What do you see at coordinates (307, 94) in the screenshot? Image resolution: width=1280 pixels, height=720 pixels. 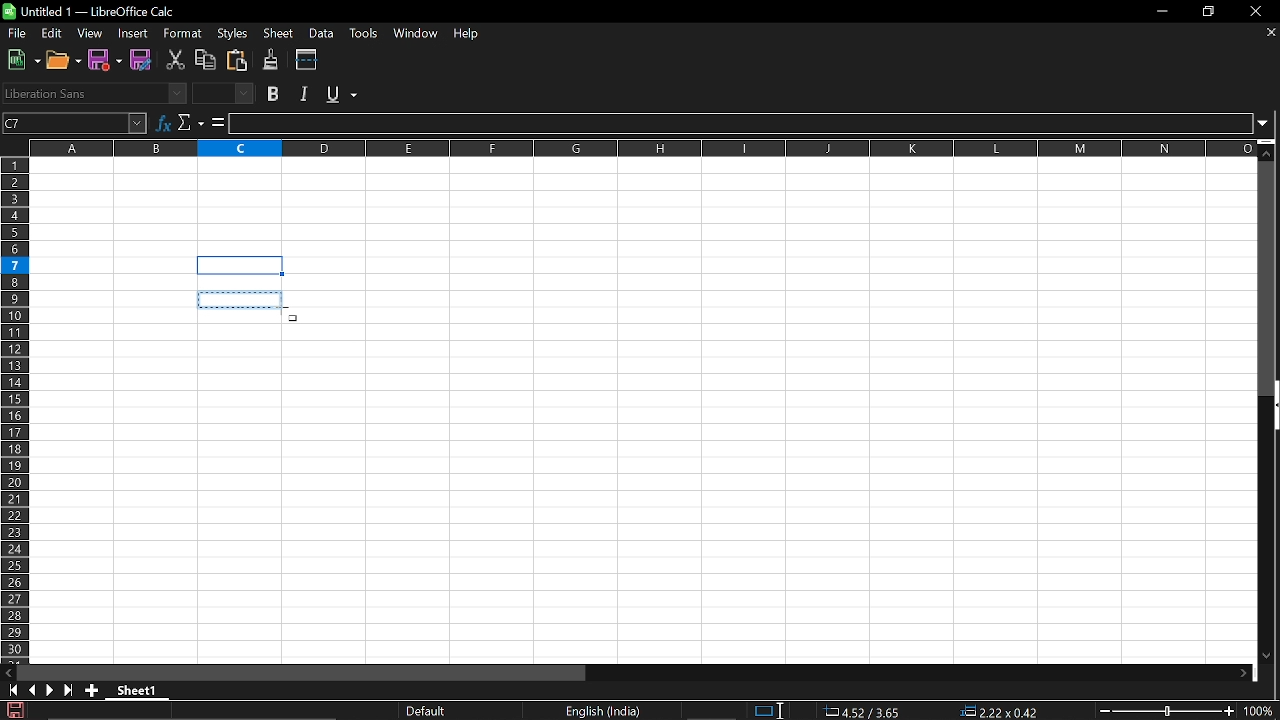 I see `Italic` at bounding box center [307, 94].